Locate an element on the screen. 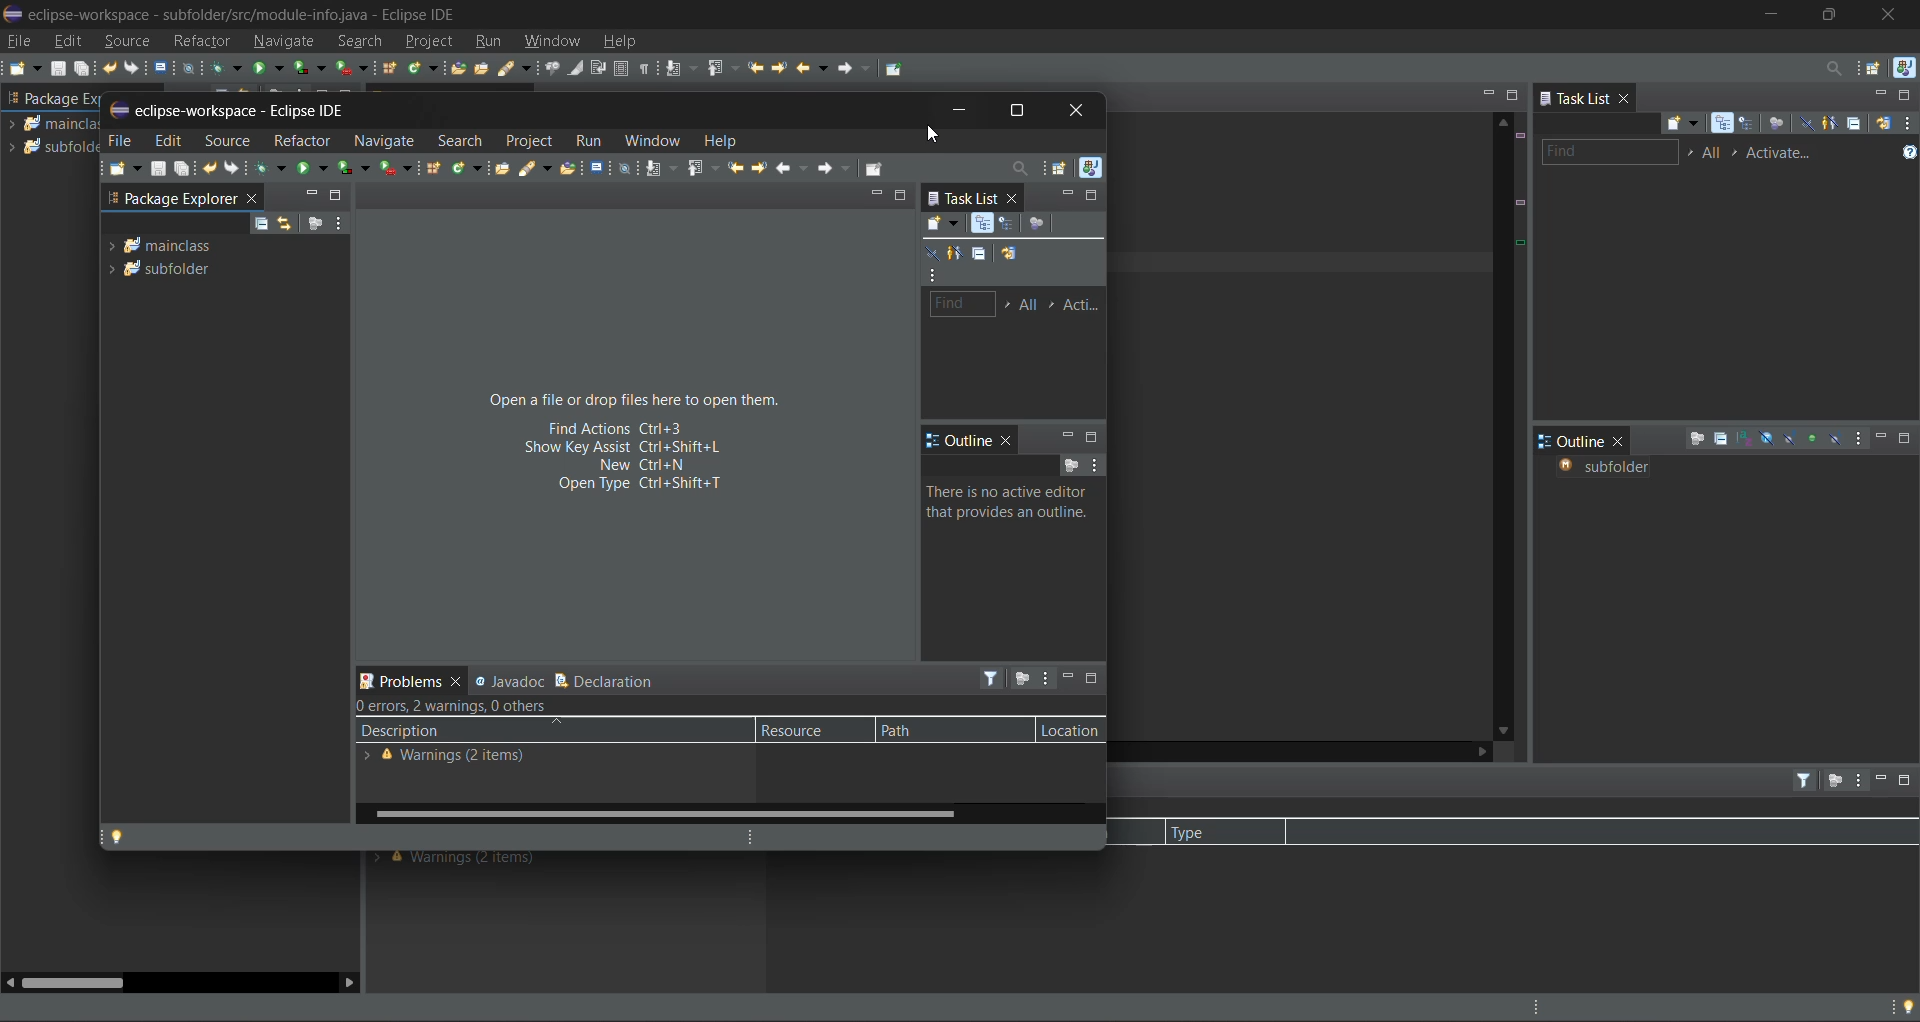 Image resolution: width=1920 pixels, height=1022 pixels. filters is located at coordinates (988, 678).